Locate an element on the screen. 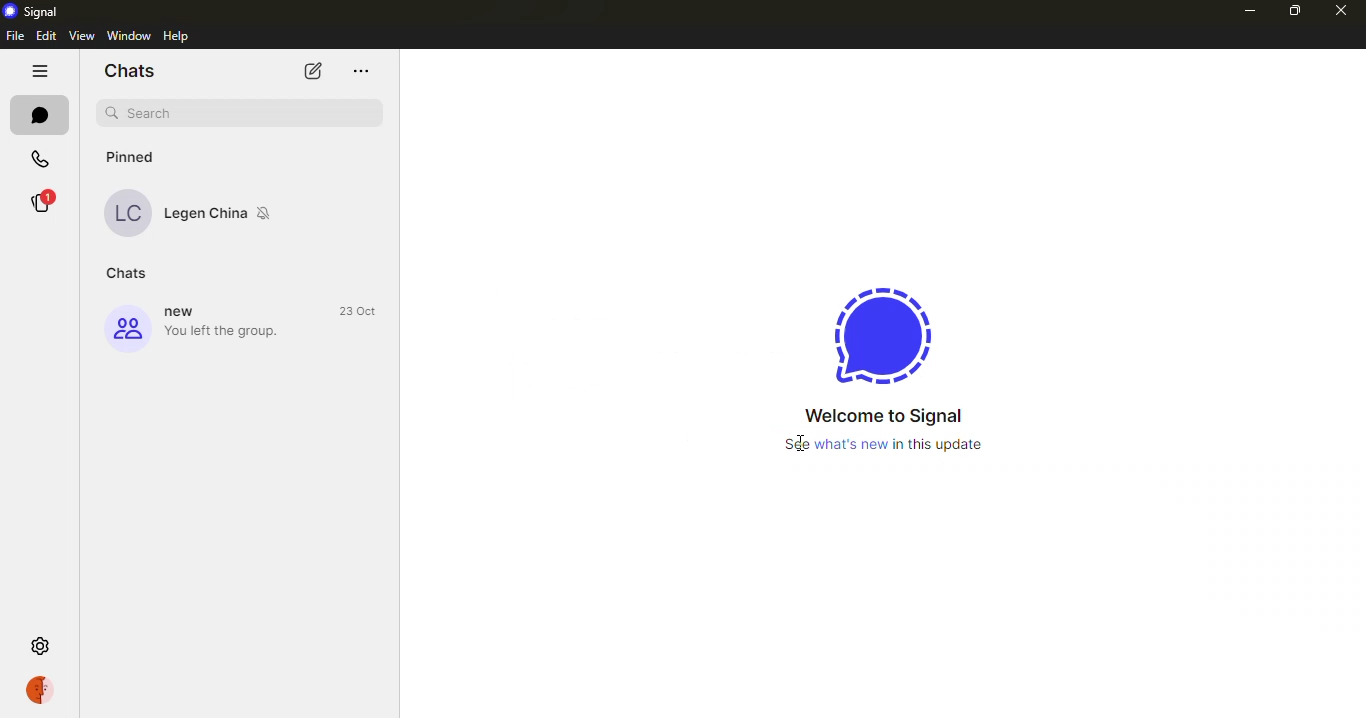 Image resolution: width=1366 pixels, height=718 pixels. pinned is located at coordinates (143, 153).